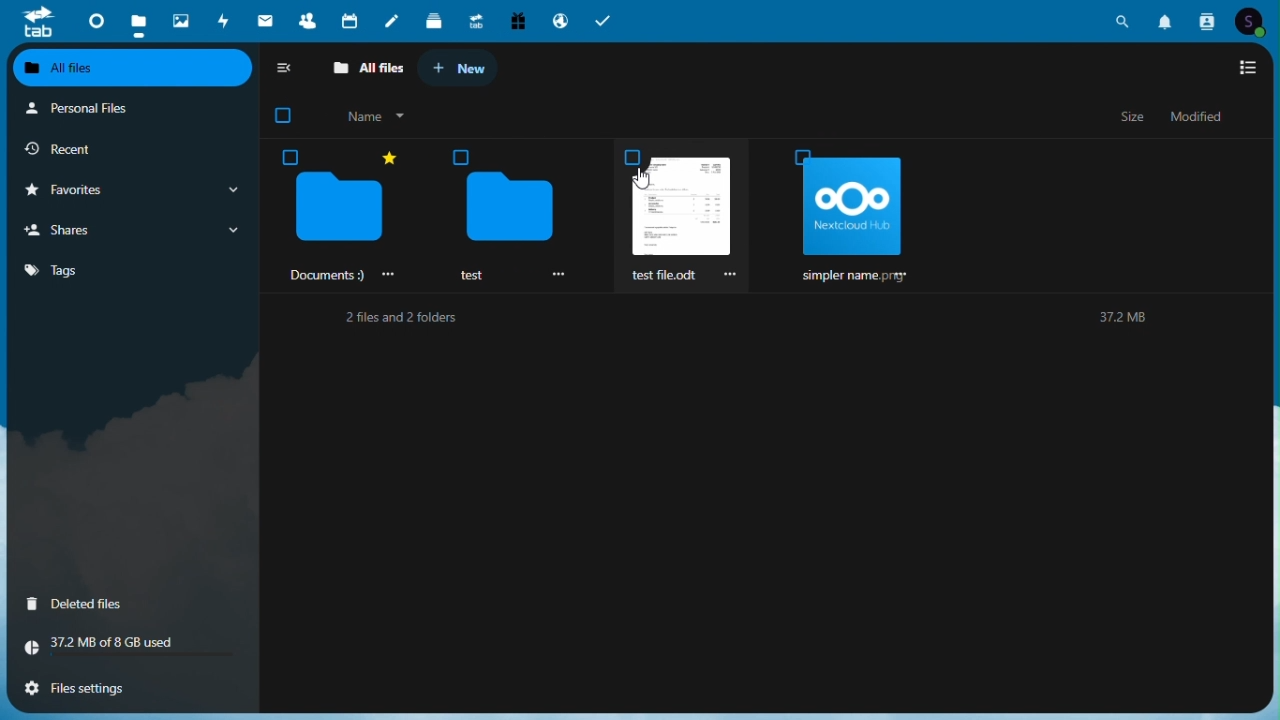  I want to click on File settings , so click(124, 692).